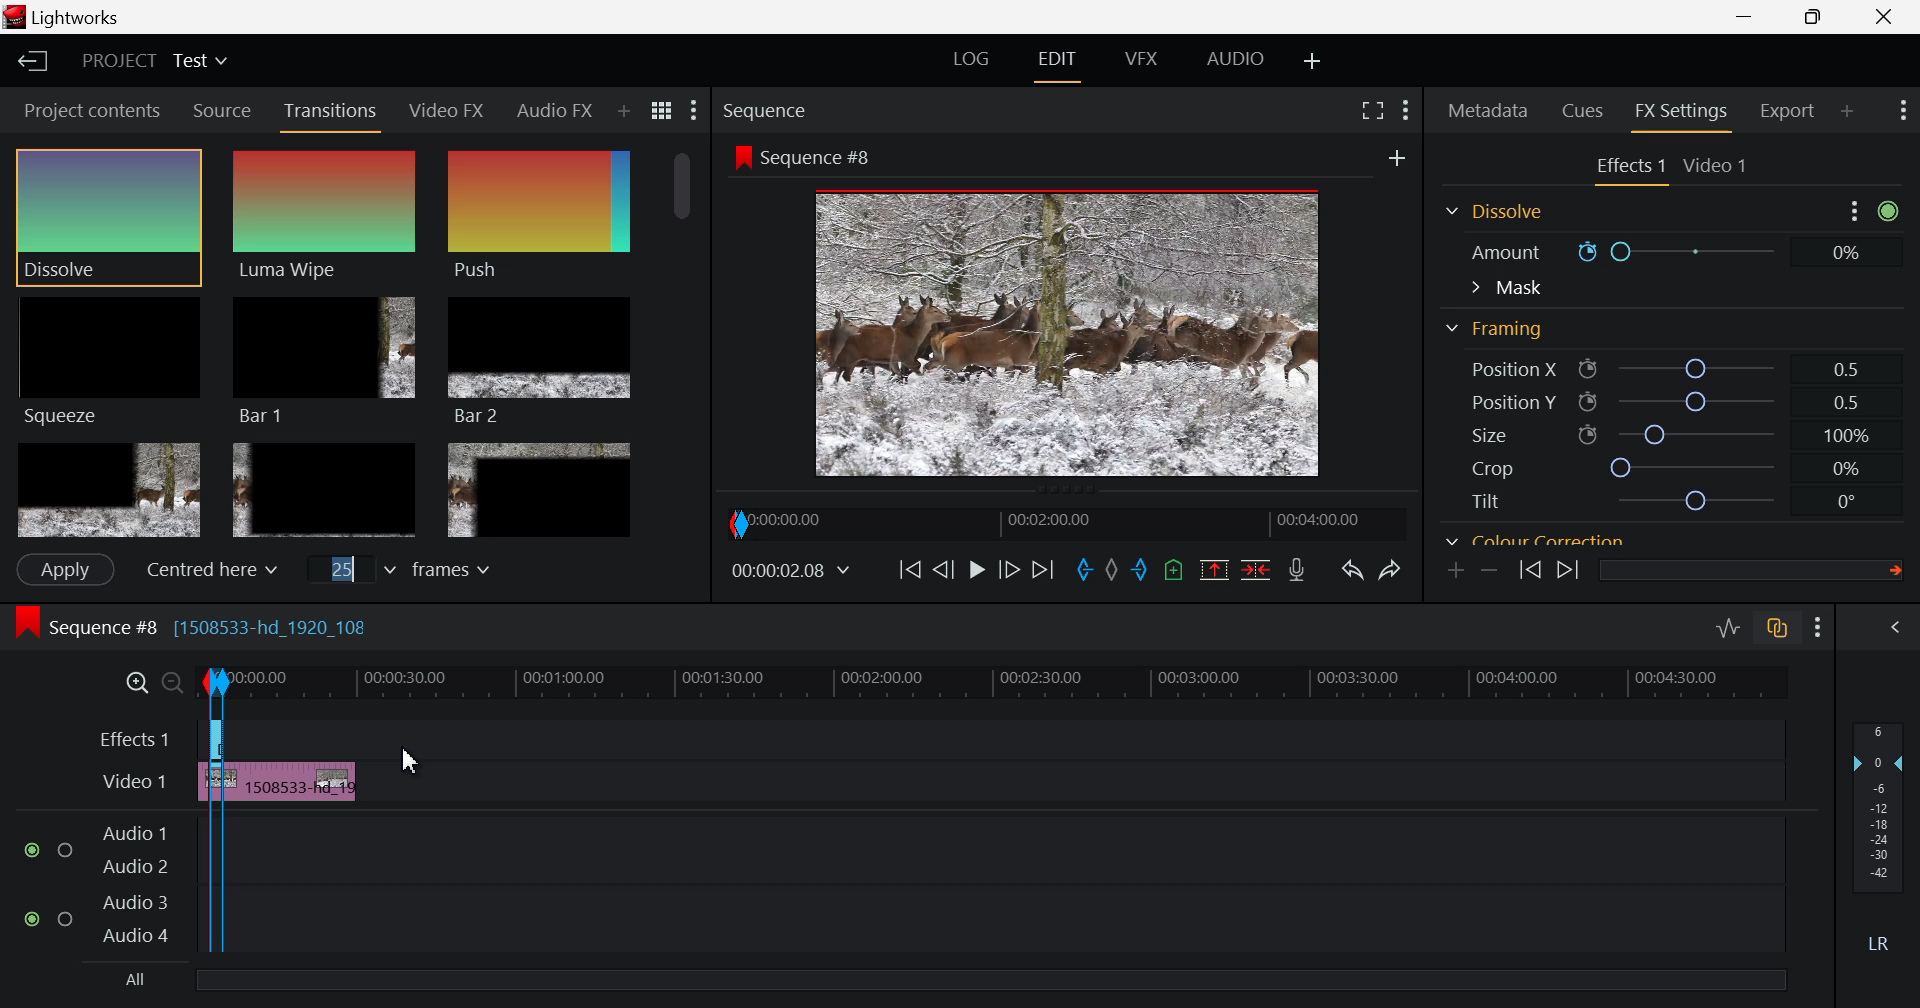 This screenshot has width=1920, height=1008. What do you see at coordinates (539, 215) in the screenshot?
I see `Push` at bounding box center [539, 215].